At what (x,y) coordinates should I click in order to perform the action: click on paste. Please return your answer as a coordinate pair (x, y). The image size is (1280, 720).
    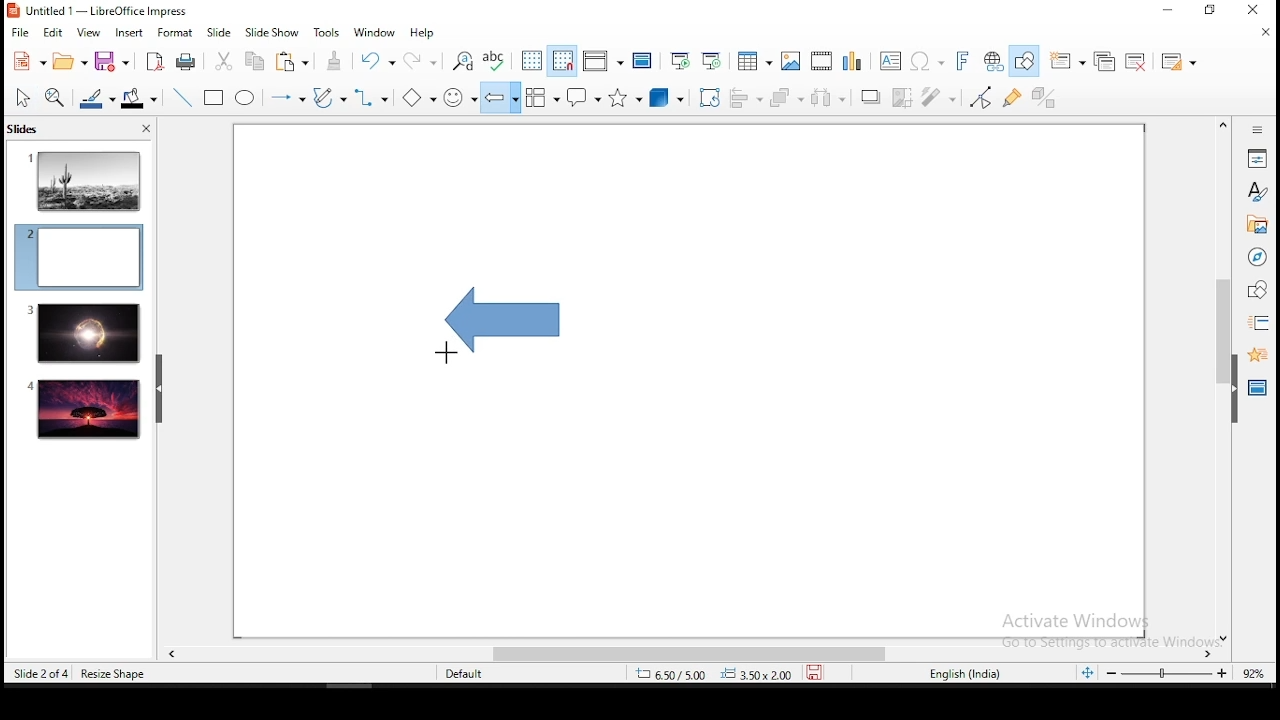
    Looking at the image, I should click on (295, 61).